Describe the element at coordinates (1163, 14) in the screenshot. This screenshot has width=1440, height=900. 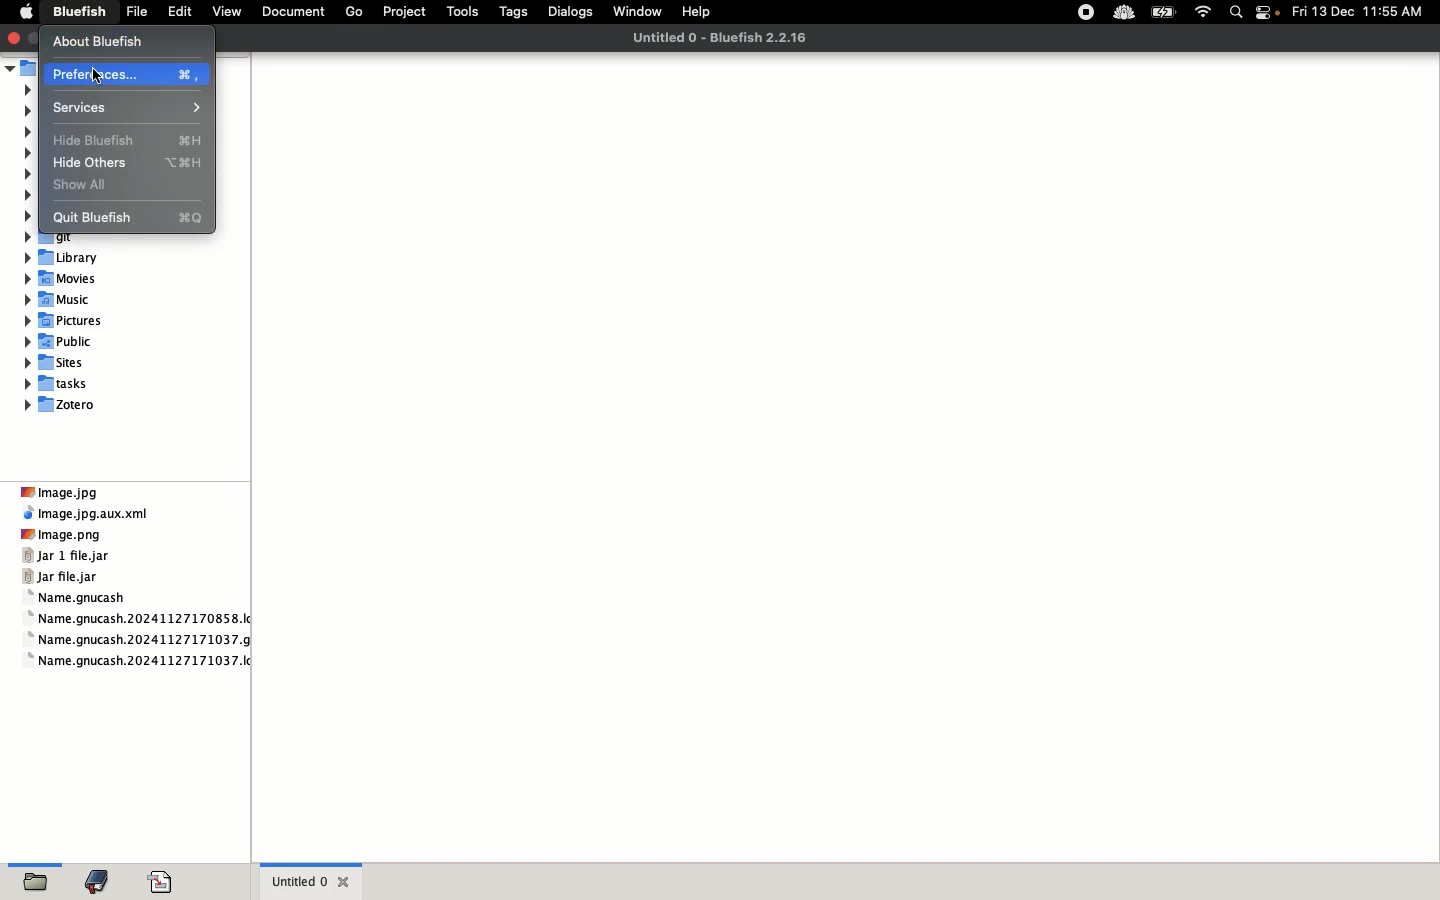
I see `Charge` at that location.